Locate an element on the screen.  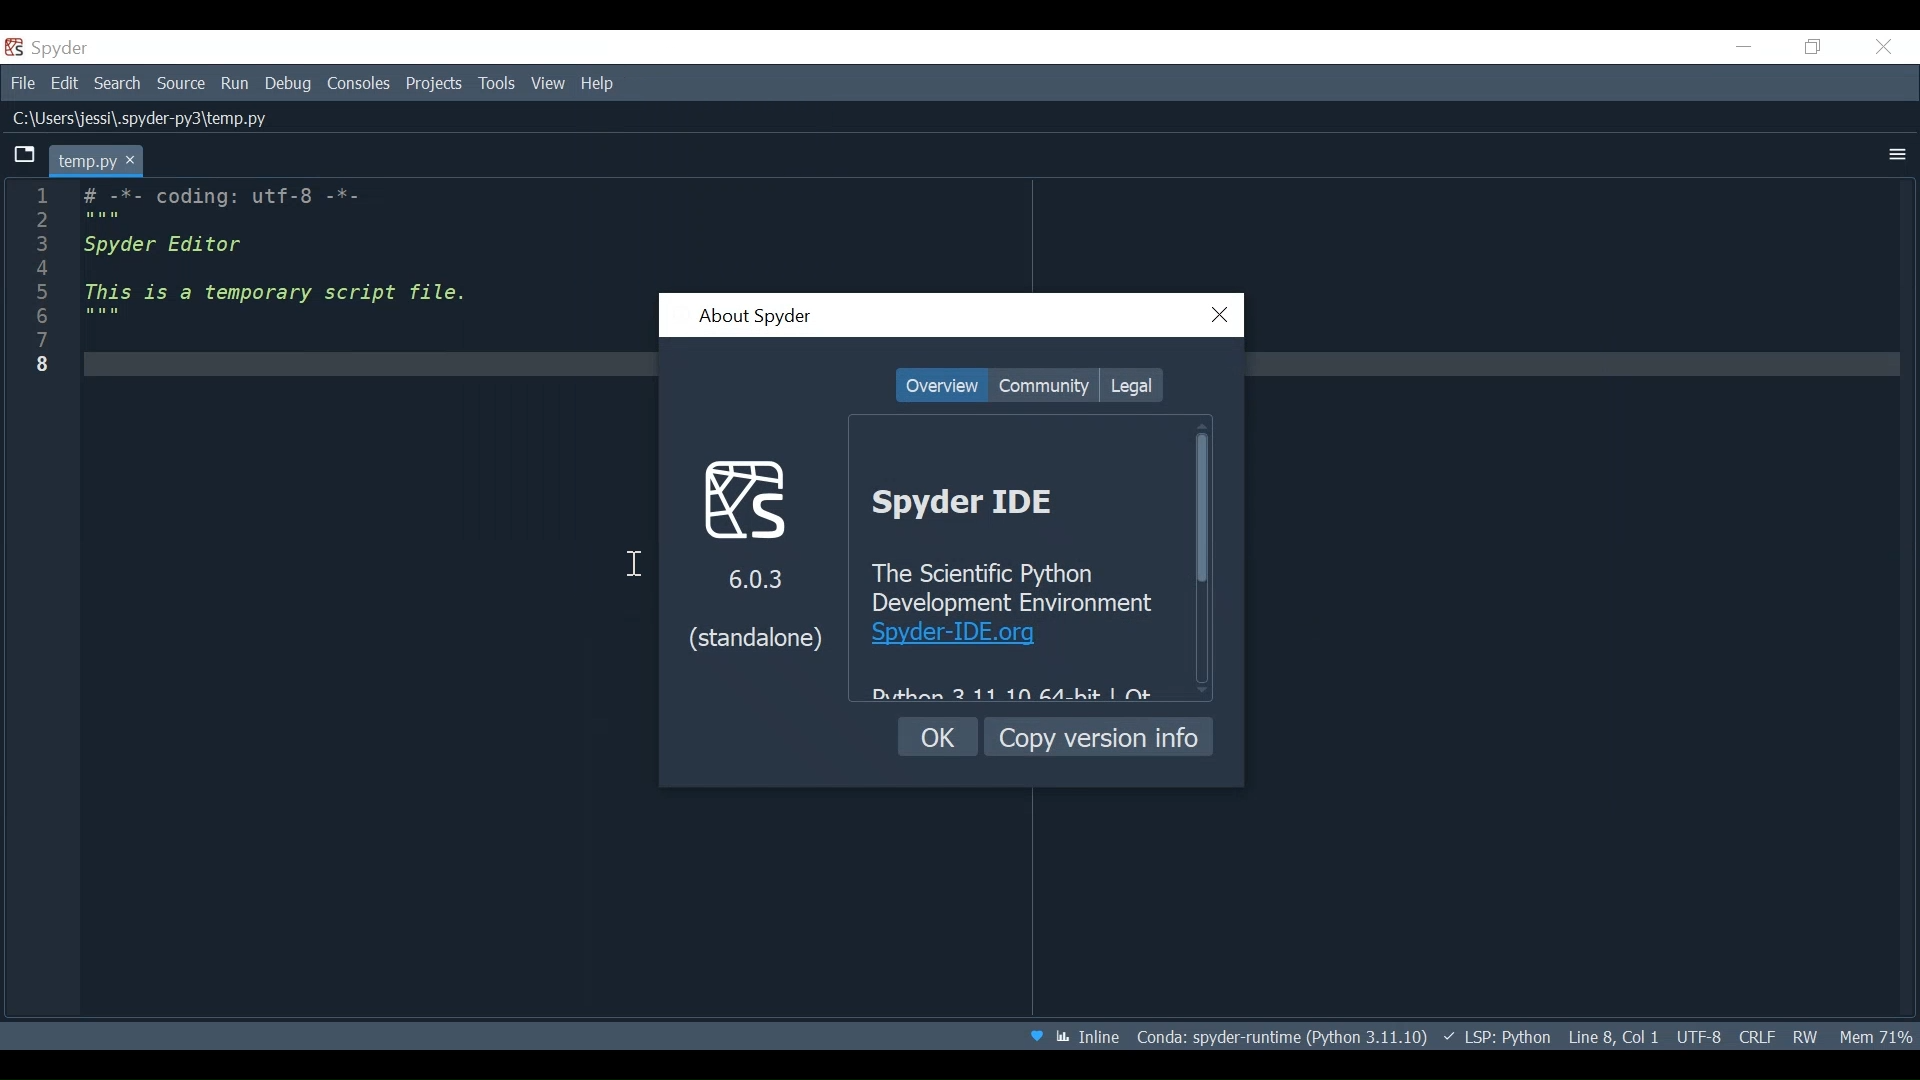
About Spyder is located at coordinates (753, 314).